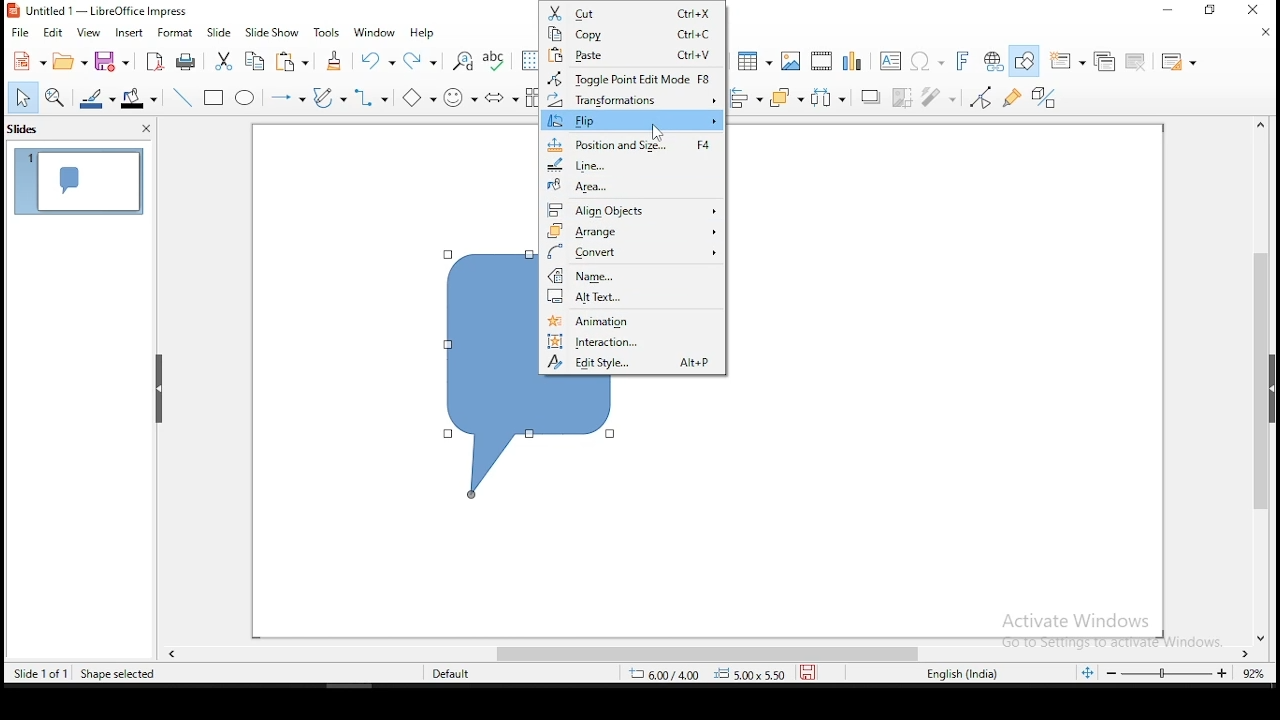  Describe the element at coordinates (374, 34) in the screenshot. I see `window` at that location.